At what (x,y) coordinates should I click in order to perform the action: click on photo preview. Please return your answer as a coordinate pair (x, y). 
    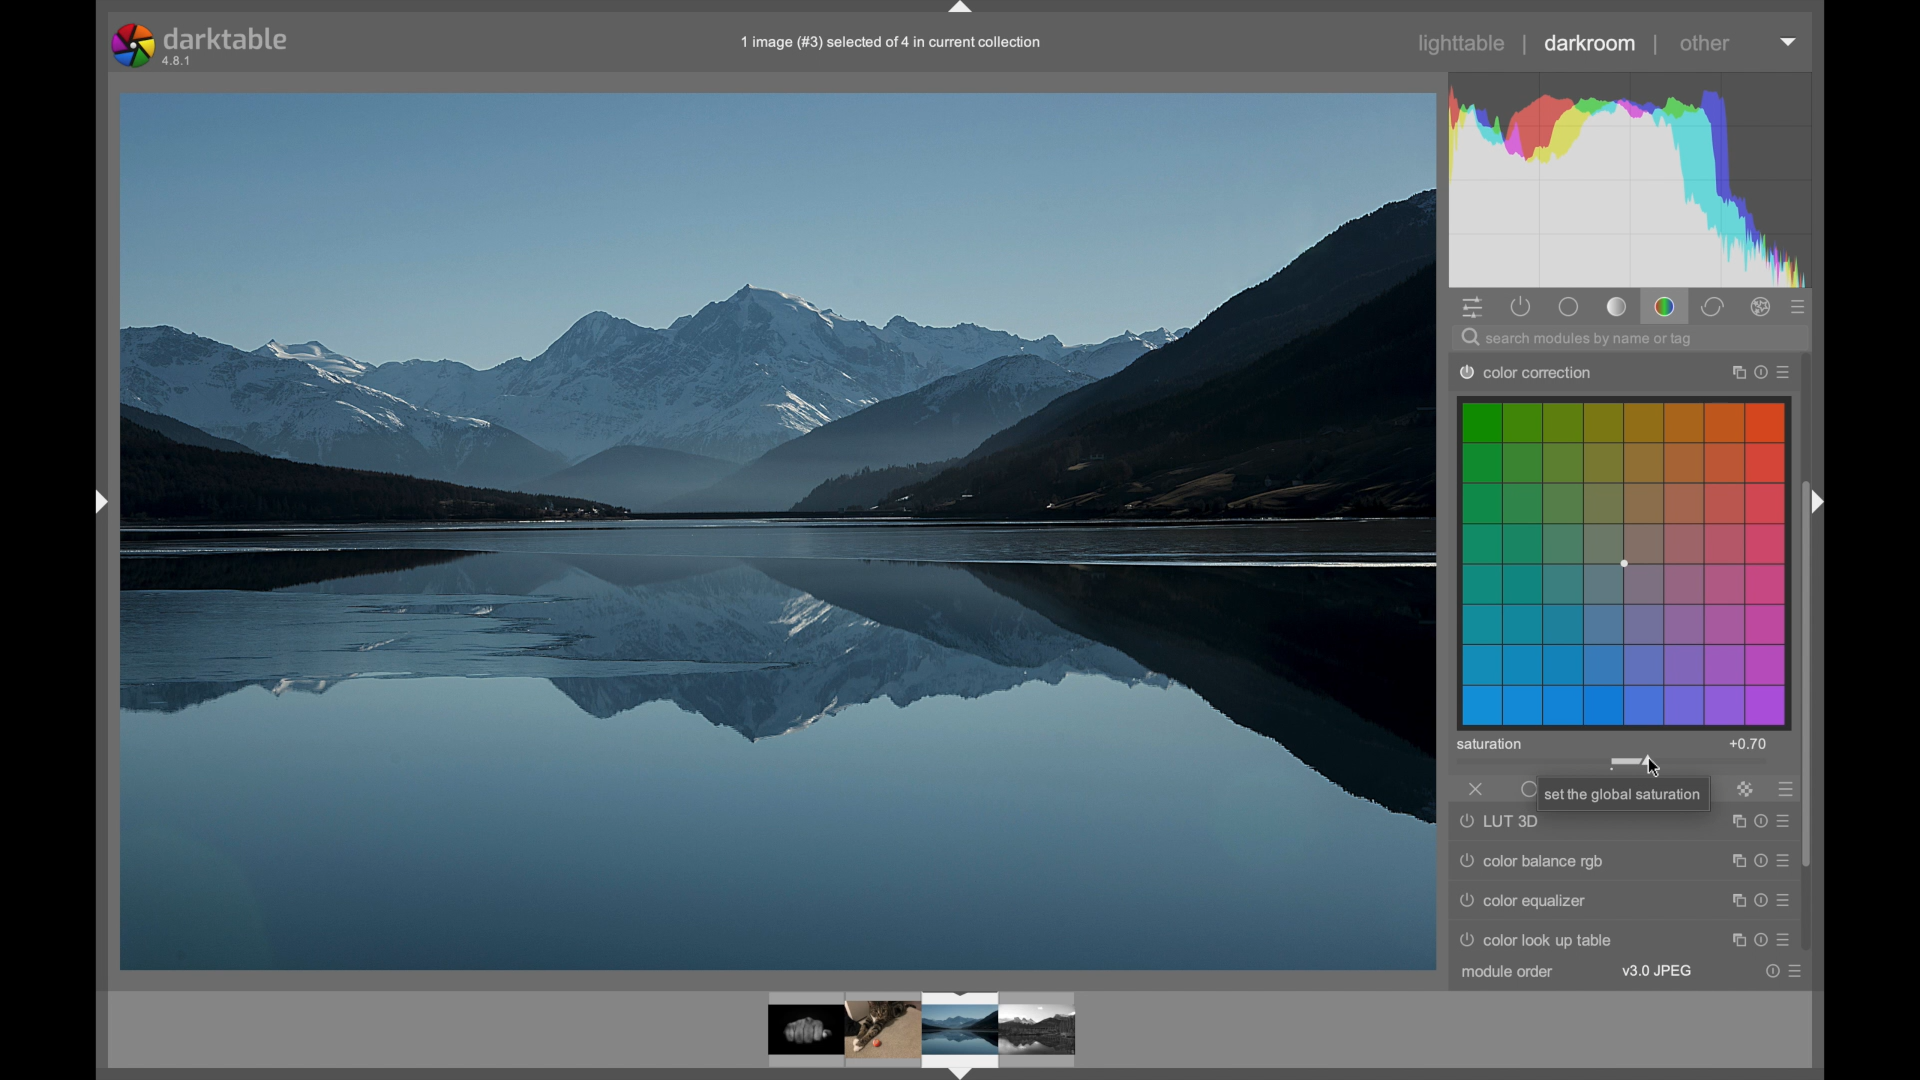
    Looking at the image, I should click on (797, 1033).